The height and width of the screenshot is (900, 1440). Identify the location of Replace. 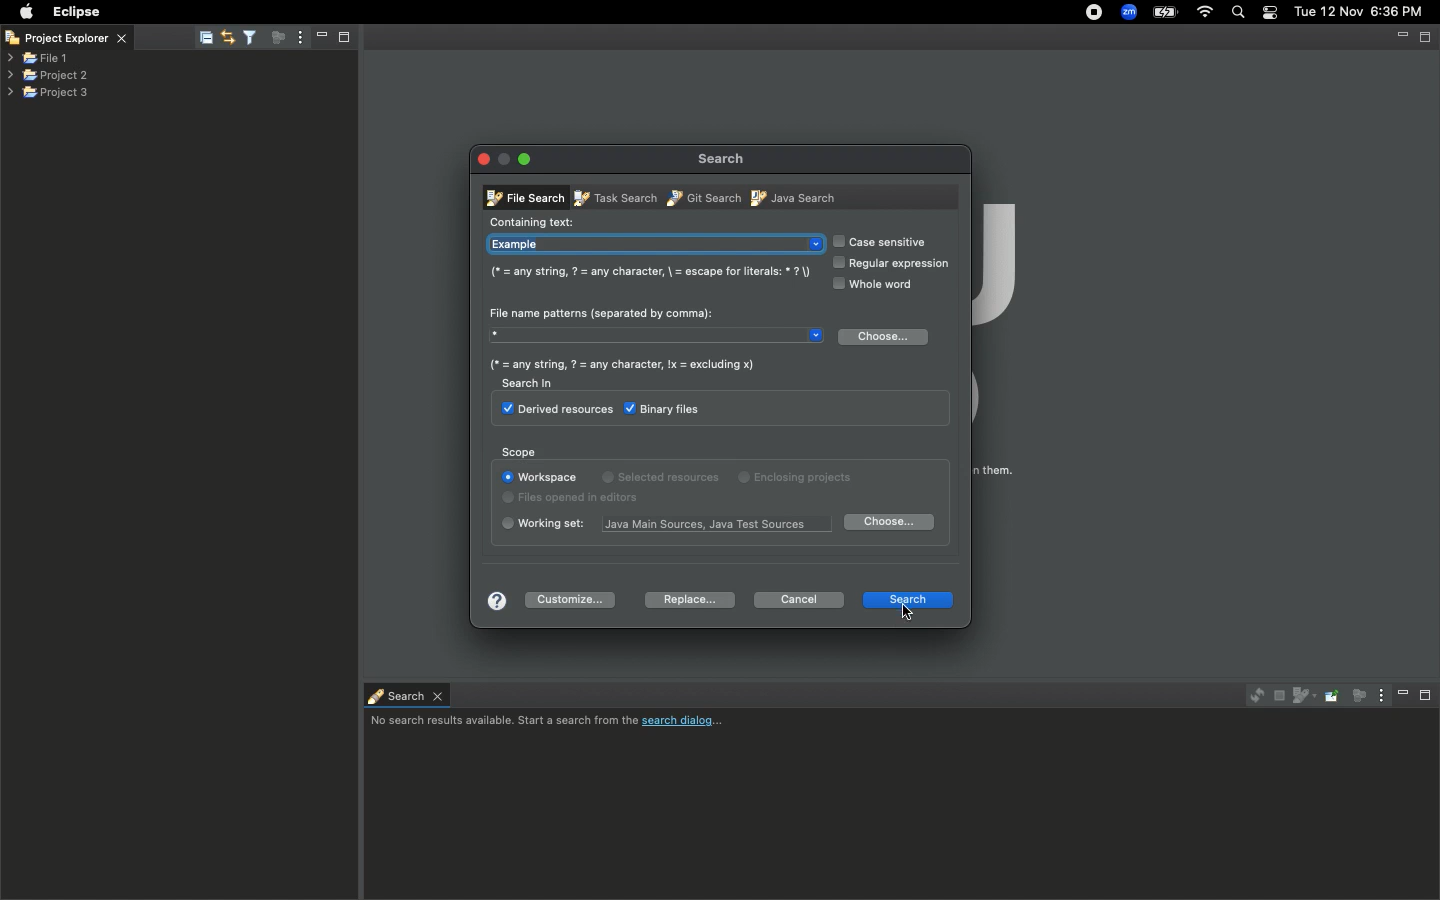
(690, 598).